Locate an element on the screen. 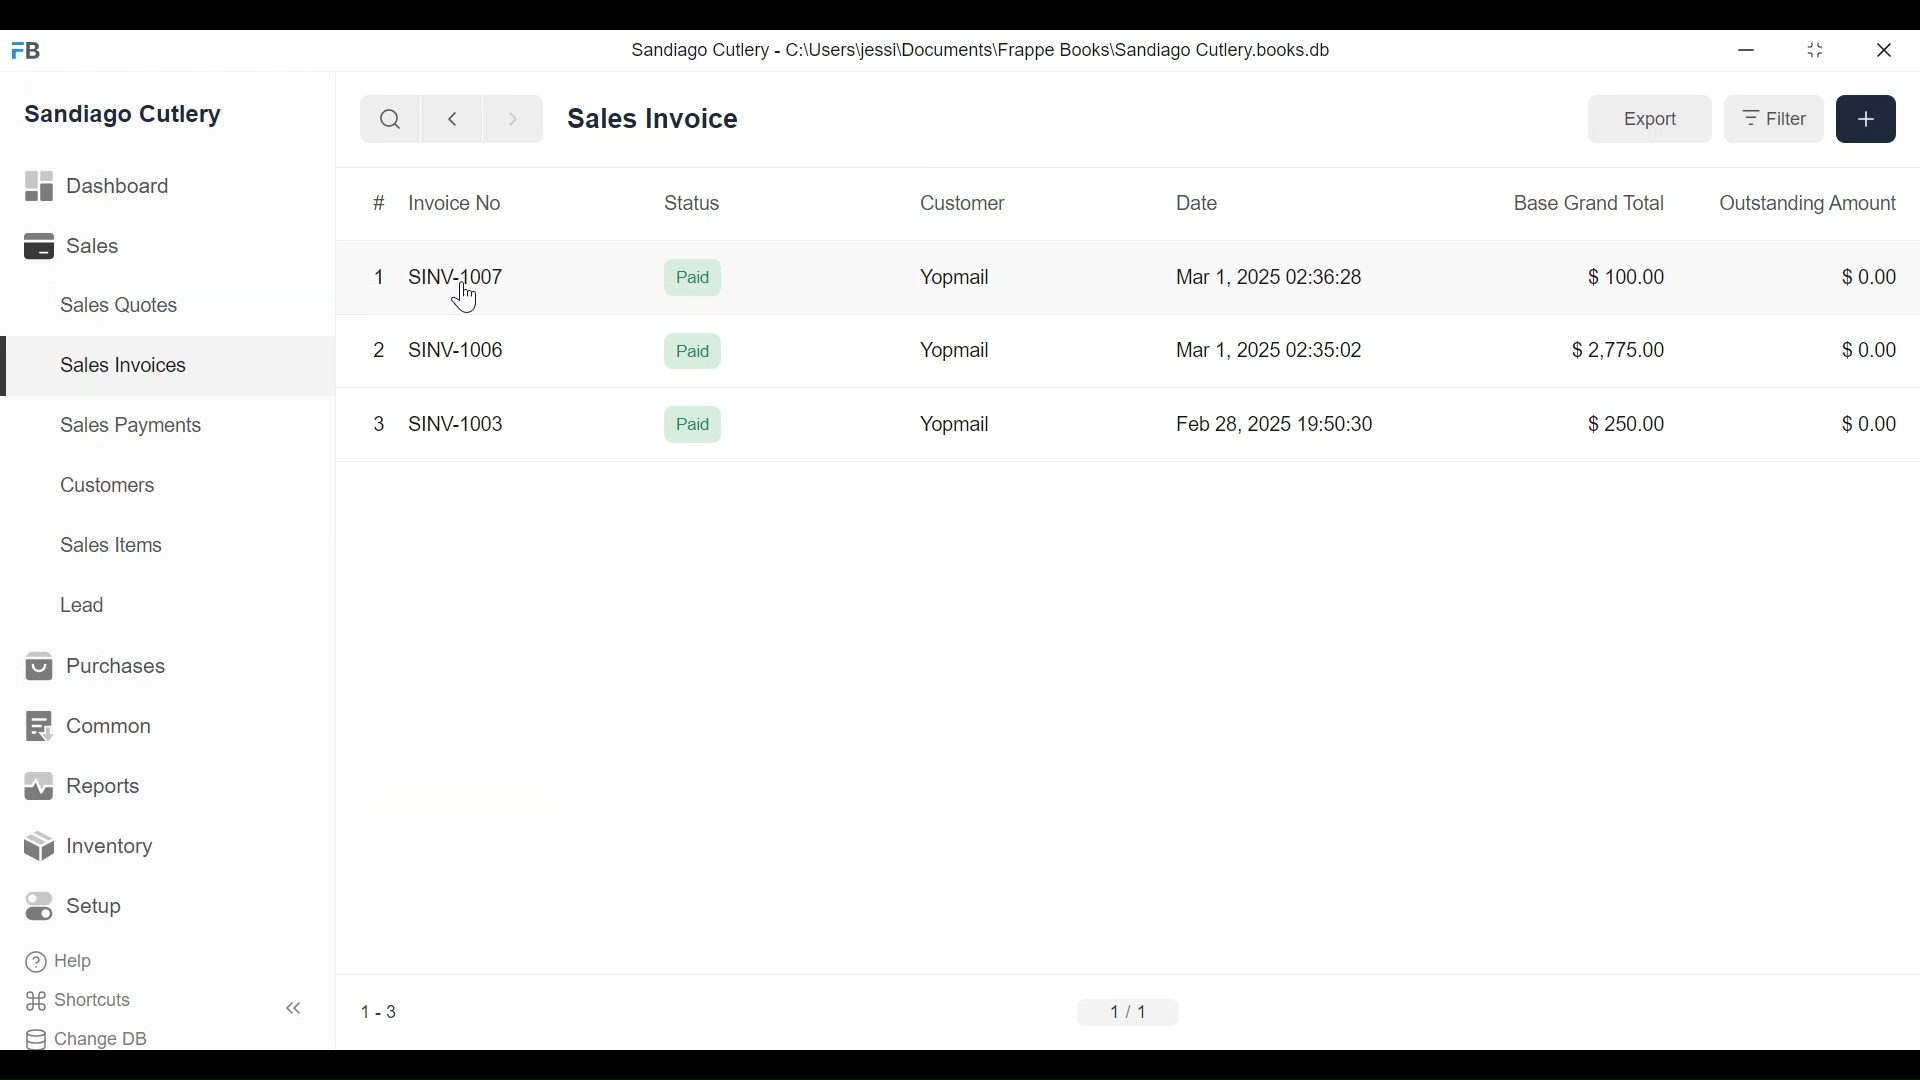  Hide sidebar is located at coordinates (295, 1008).